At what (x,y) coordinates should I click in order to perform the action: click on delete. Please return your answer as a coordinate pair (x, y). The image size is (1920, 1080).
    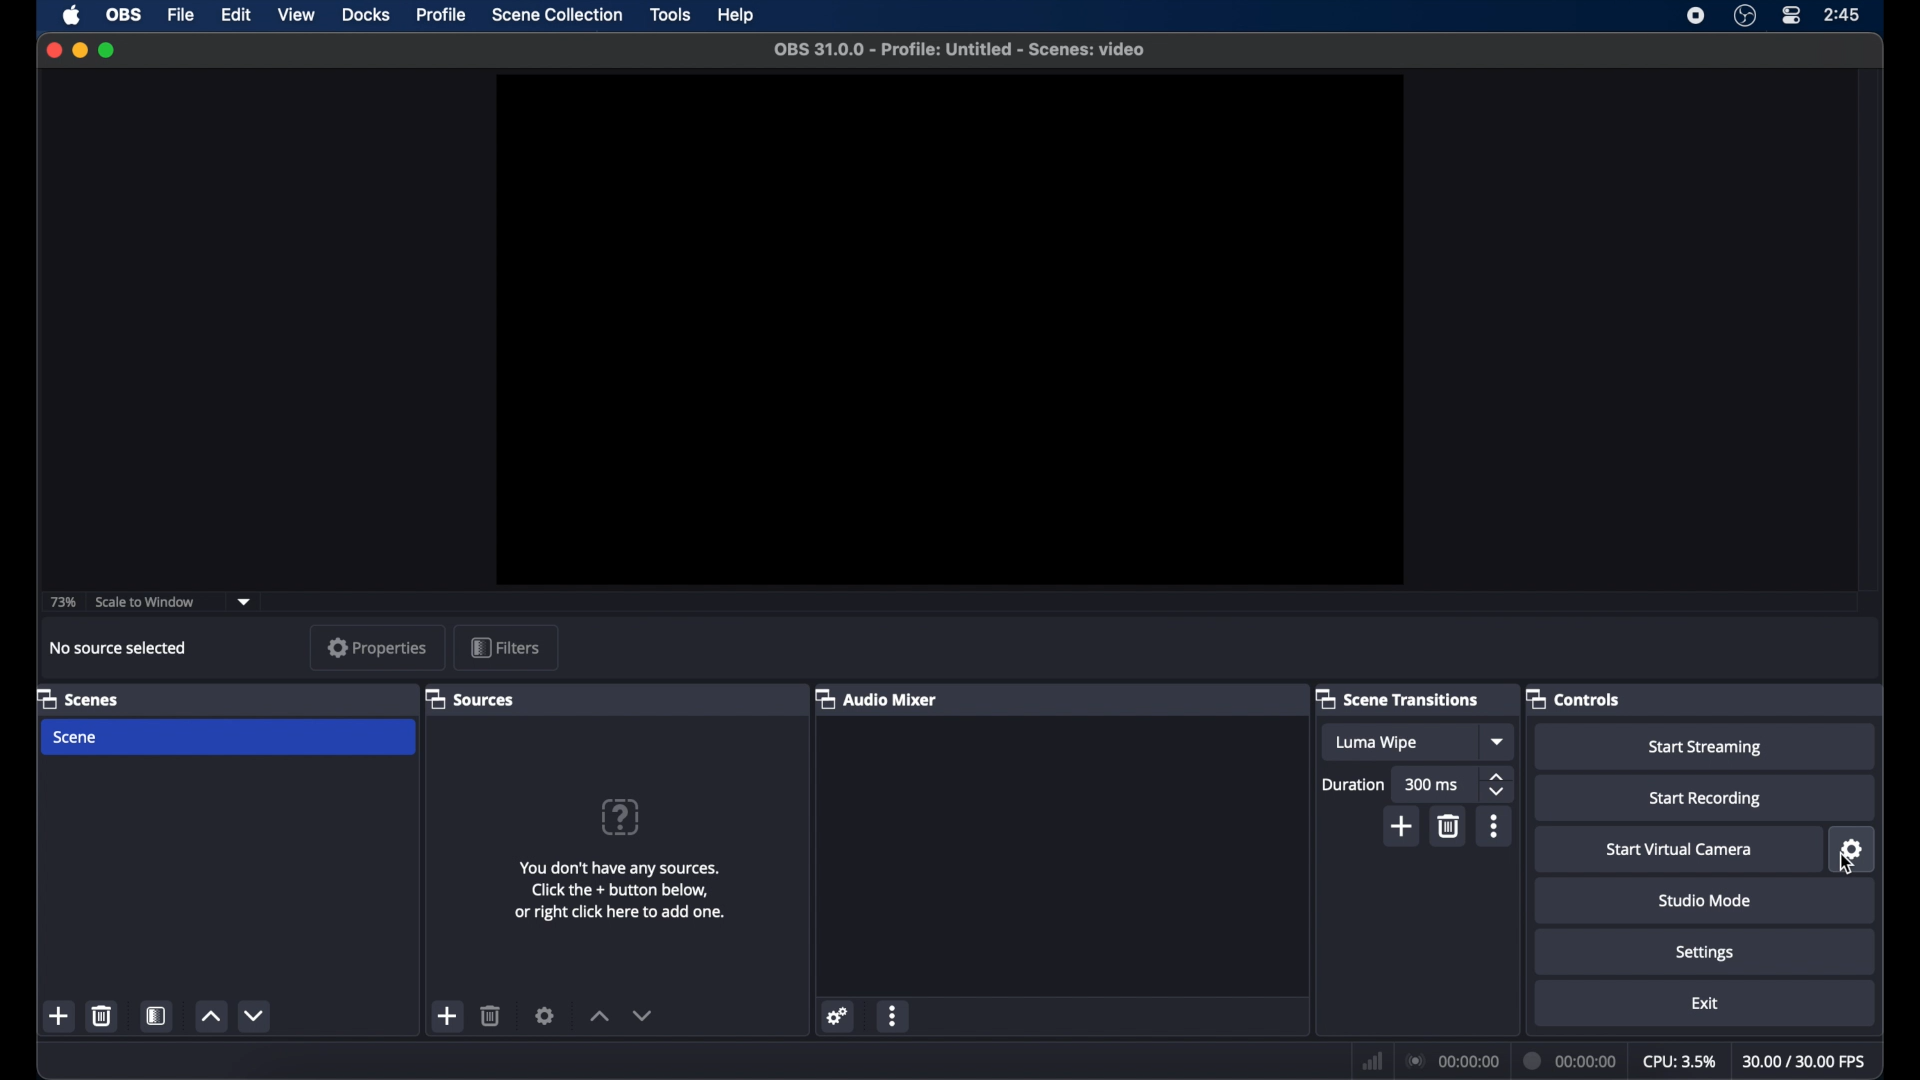
    Looking at the image, I should click on (1448, 827).